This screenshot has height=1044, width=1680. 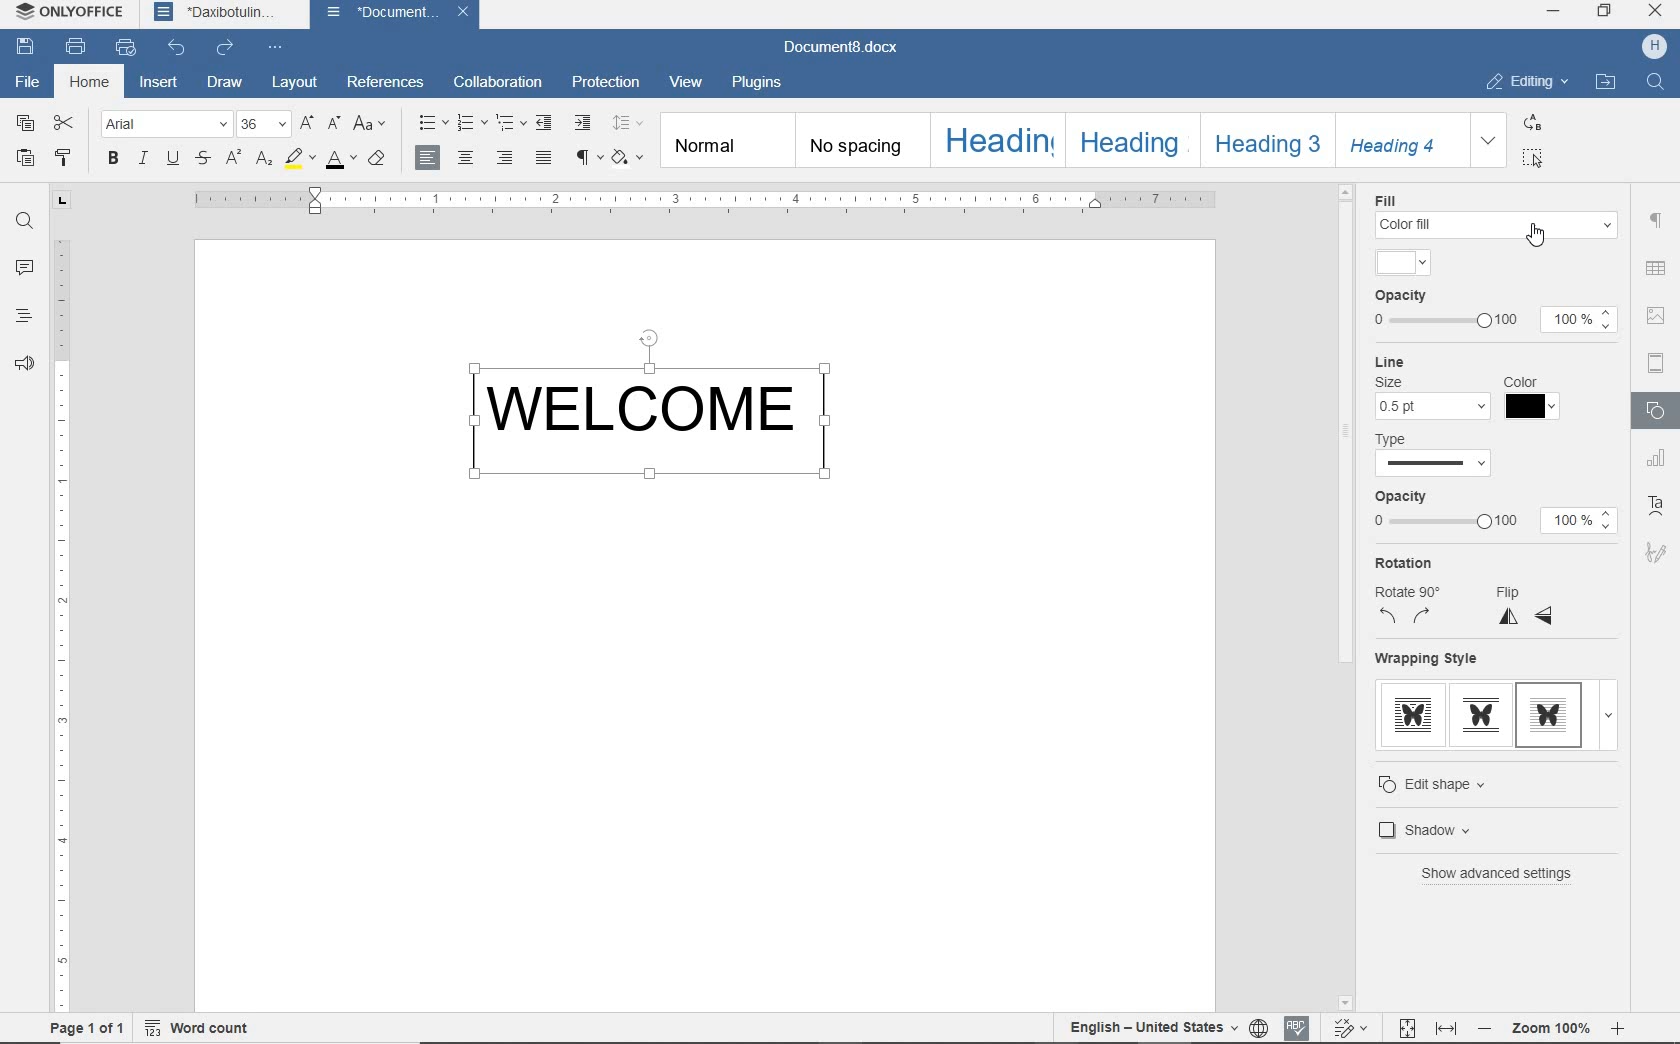 I want to click on MINIMIZE, so click(x=1554, y=10).